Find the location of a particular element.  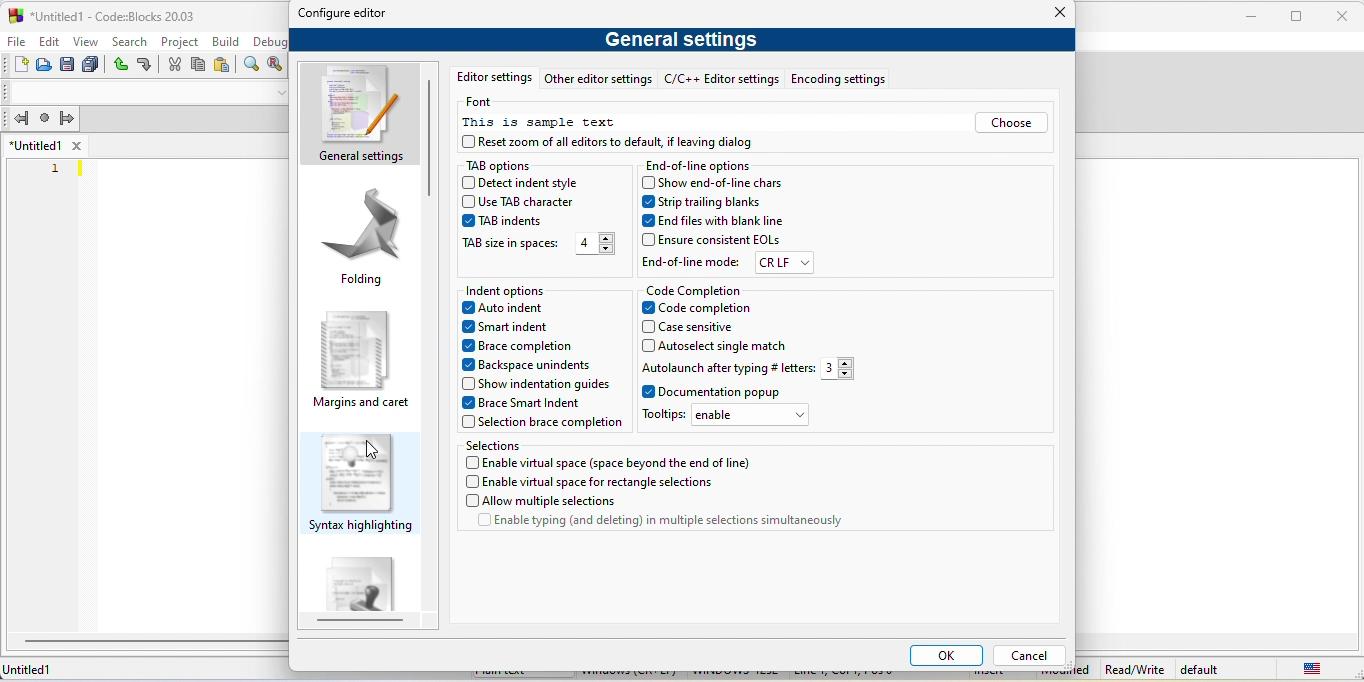

close is located at coordinates (75, 145).